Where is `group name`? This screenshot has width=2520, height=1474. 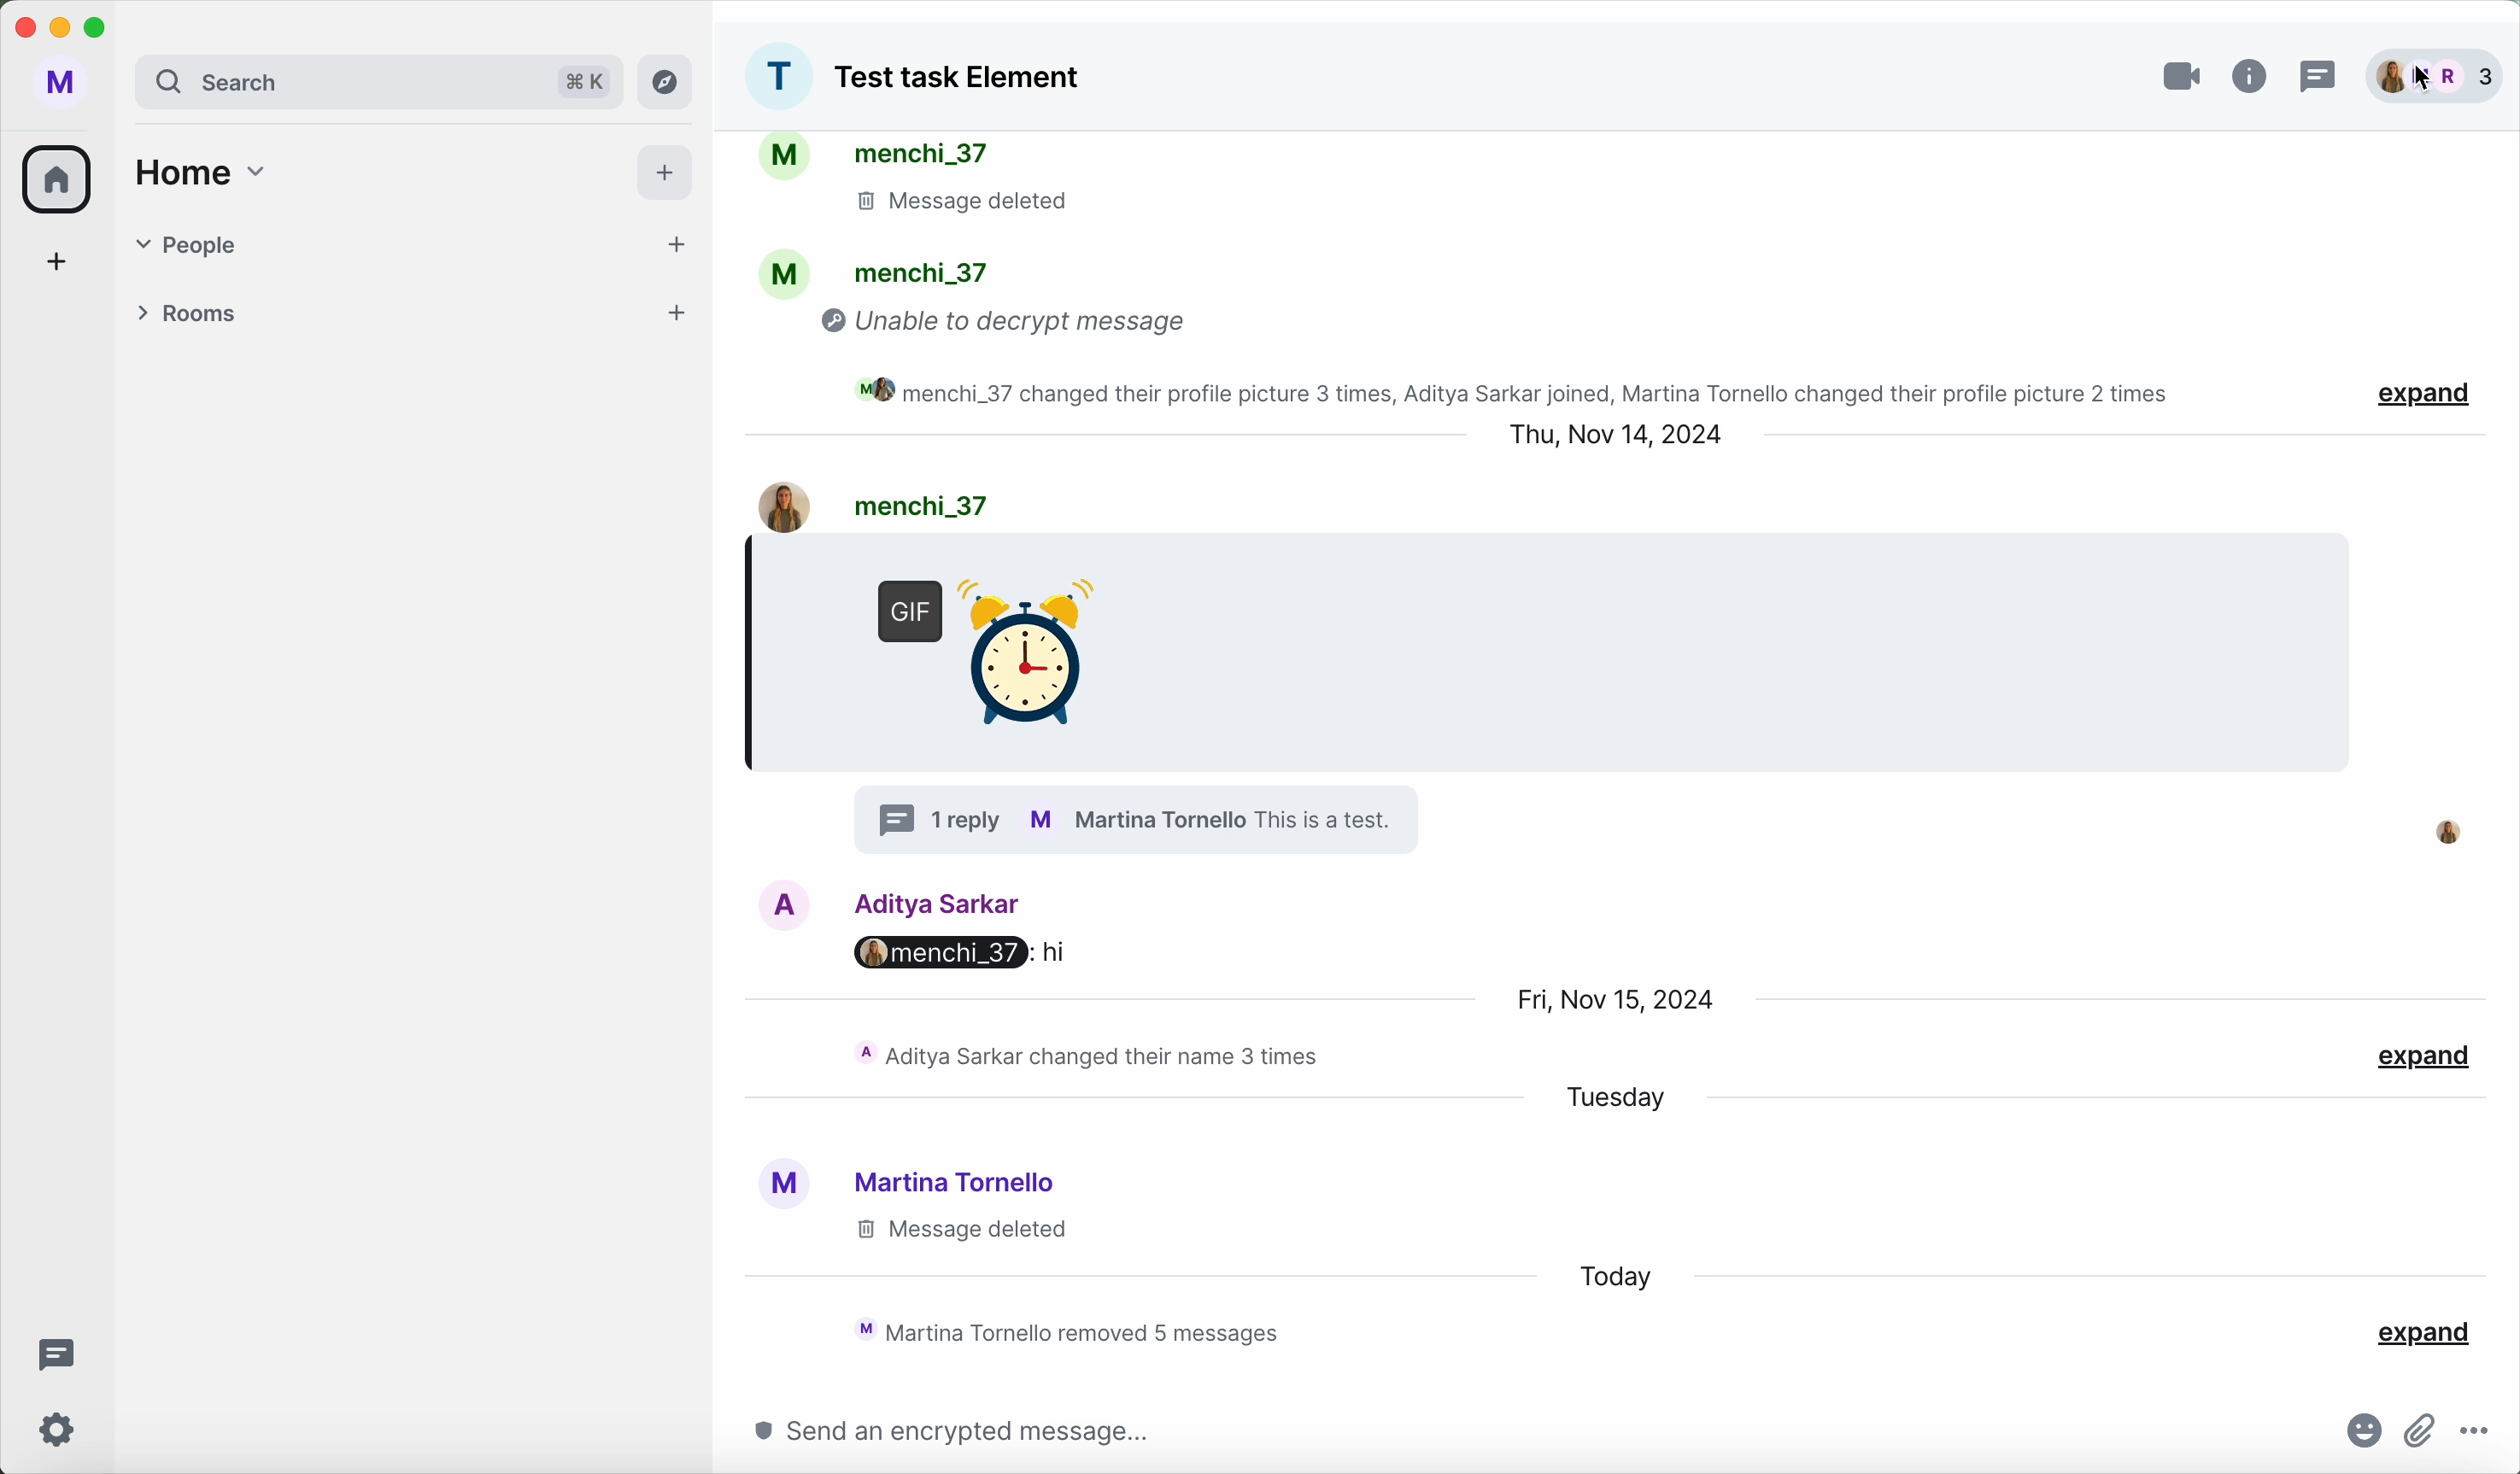 group name is located at coordinates (961, 80).